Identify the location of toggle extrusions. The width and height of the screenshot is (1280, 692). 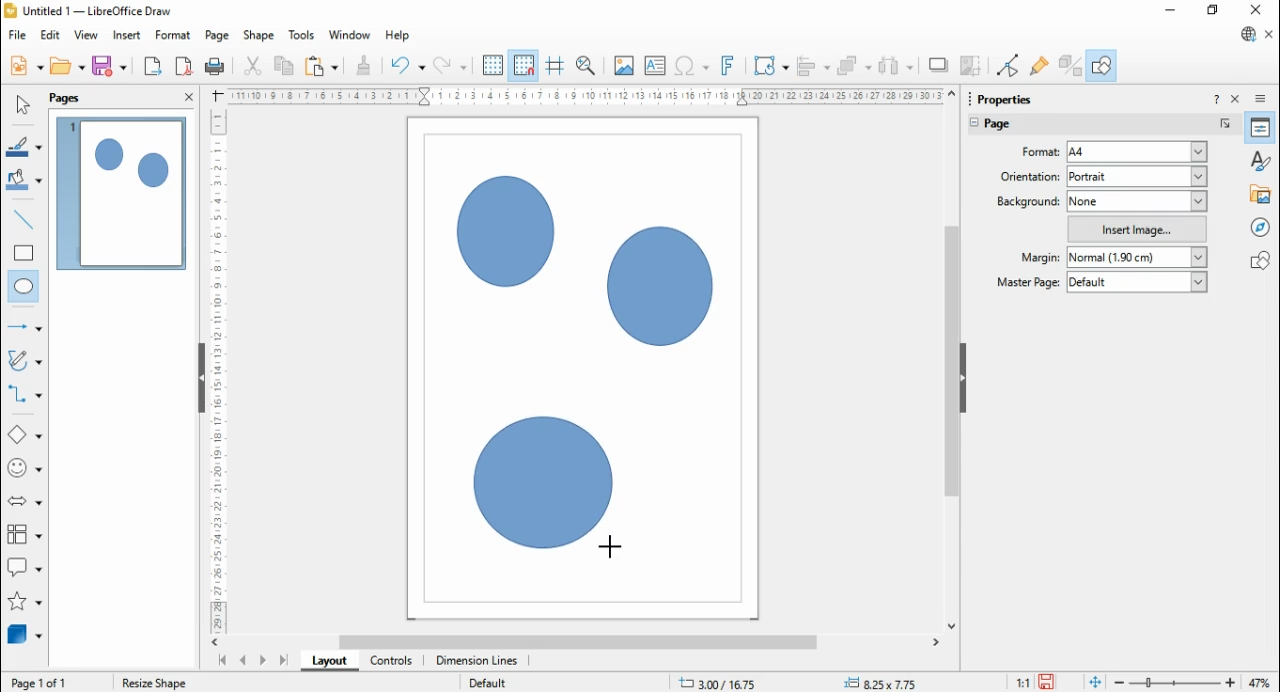
(1070, 65).